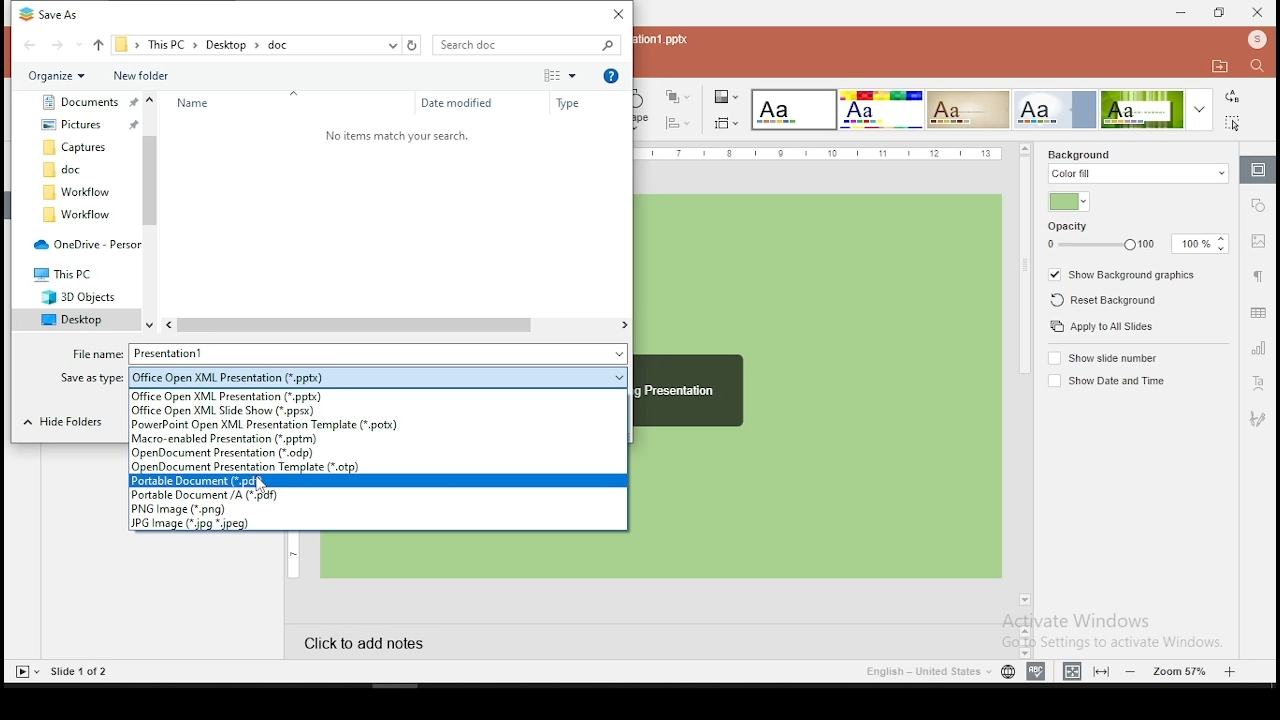 The height and width of the screenshot is (720, 1280). Describe the element at coordinates (381, 376) in the screenshot. I see `Save as type options` at that location.